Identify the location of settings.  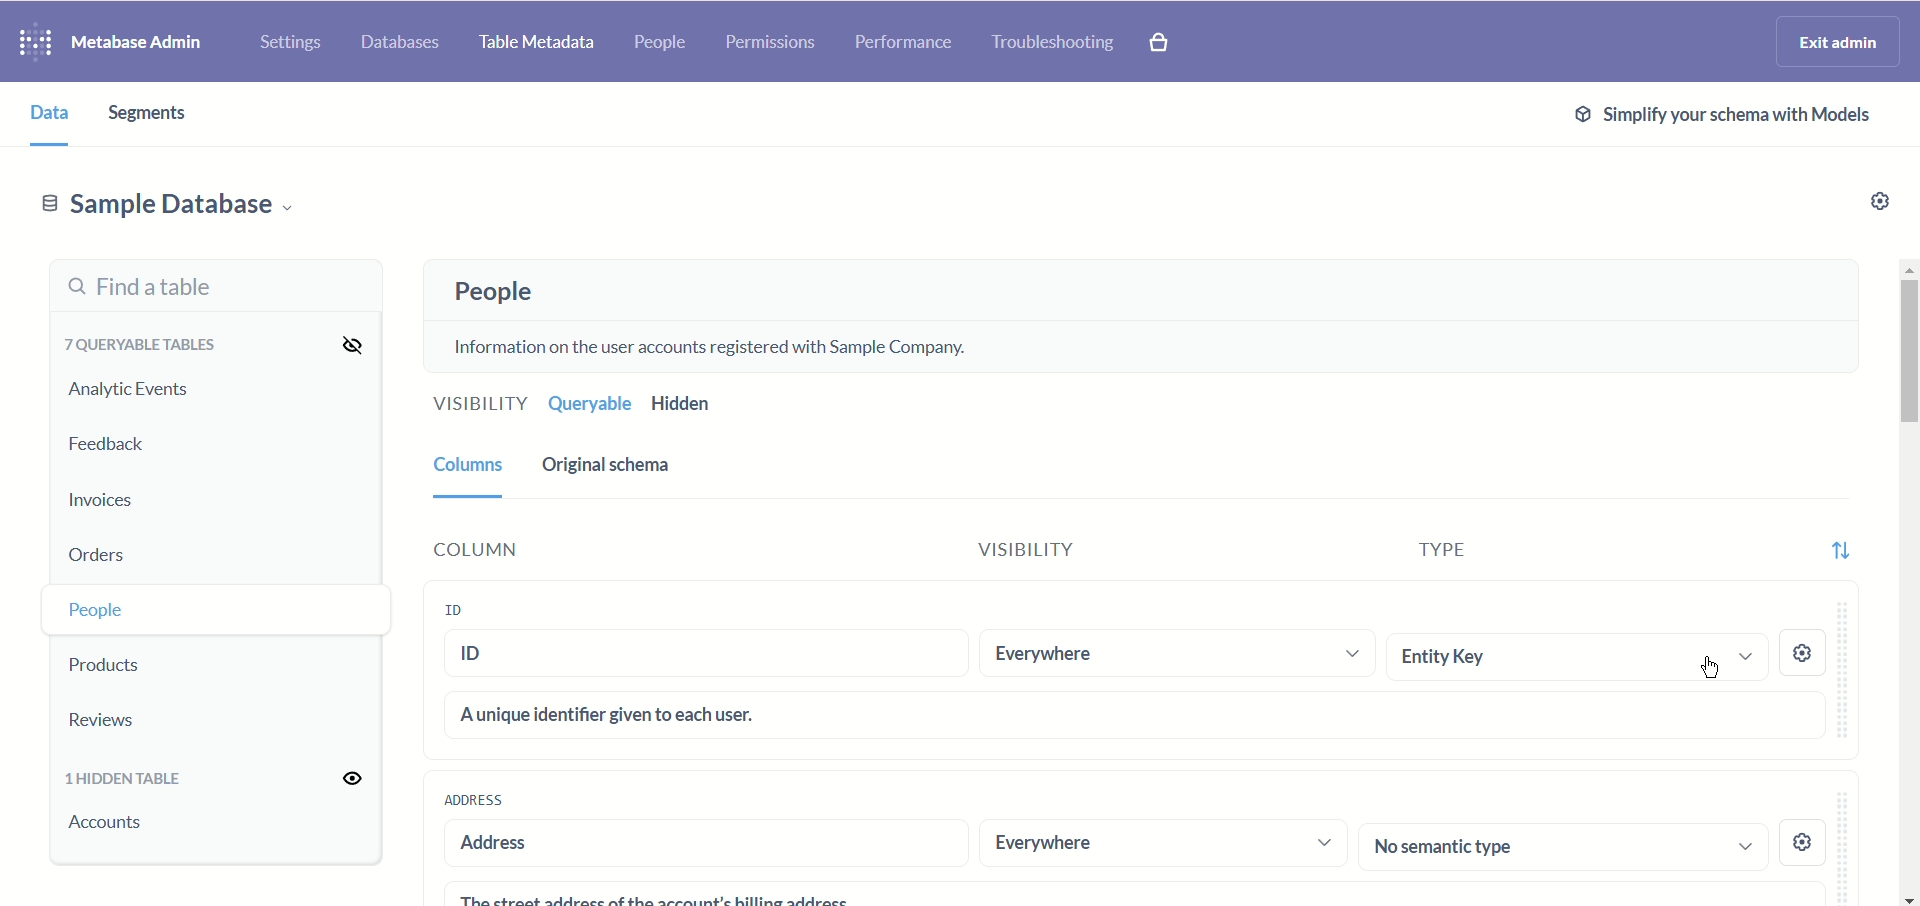
(1873, 204).